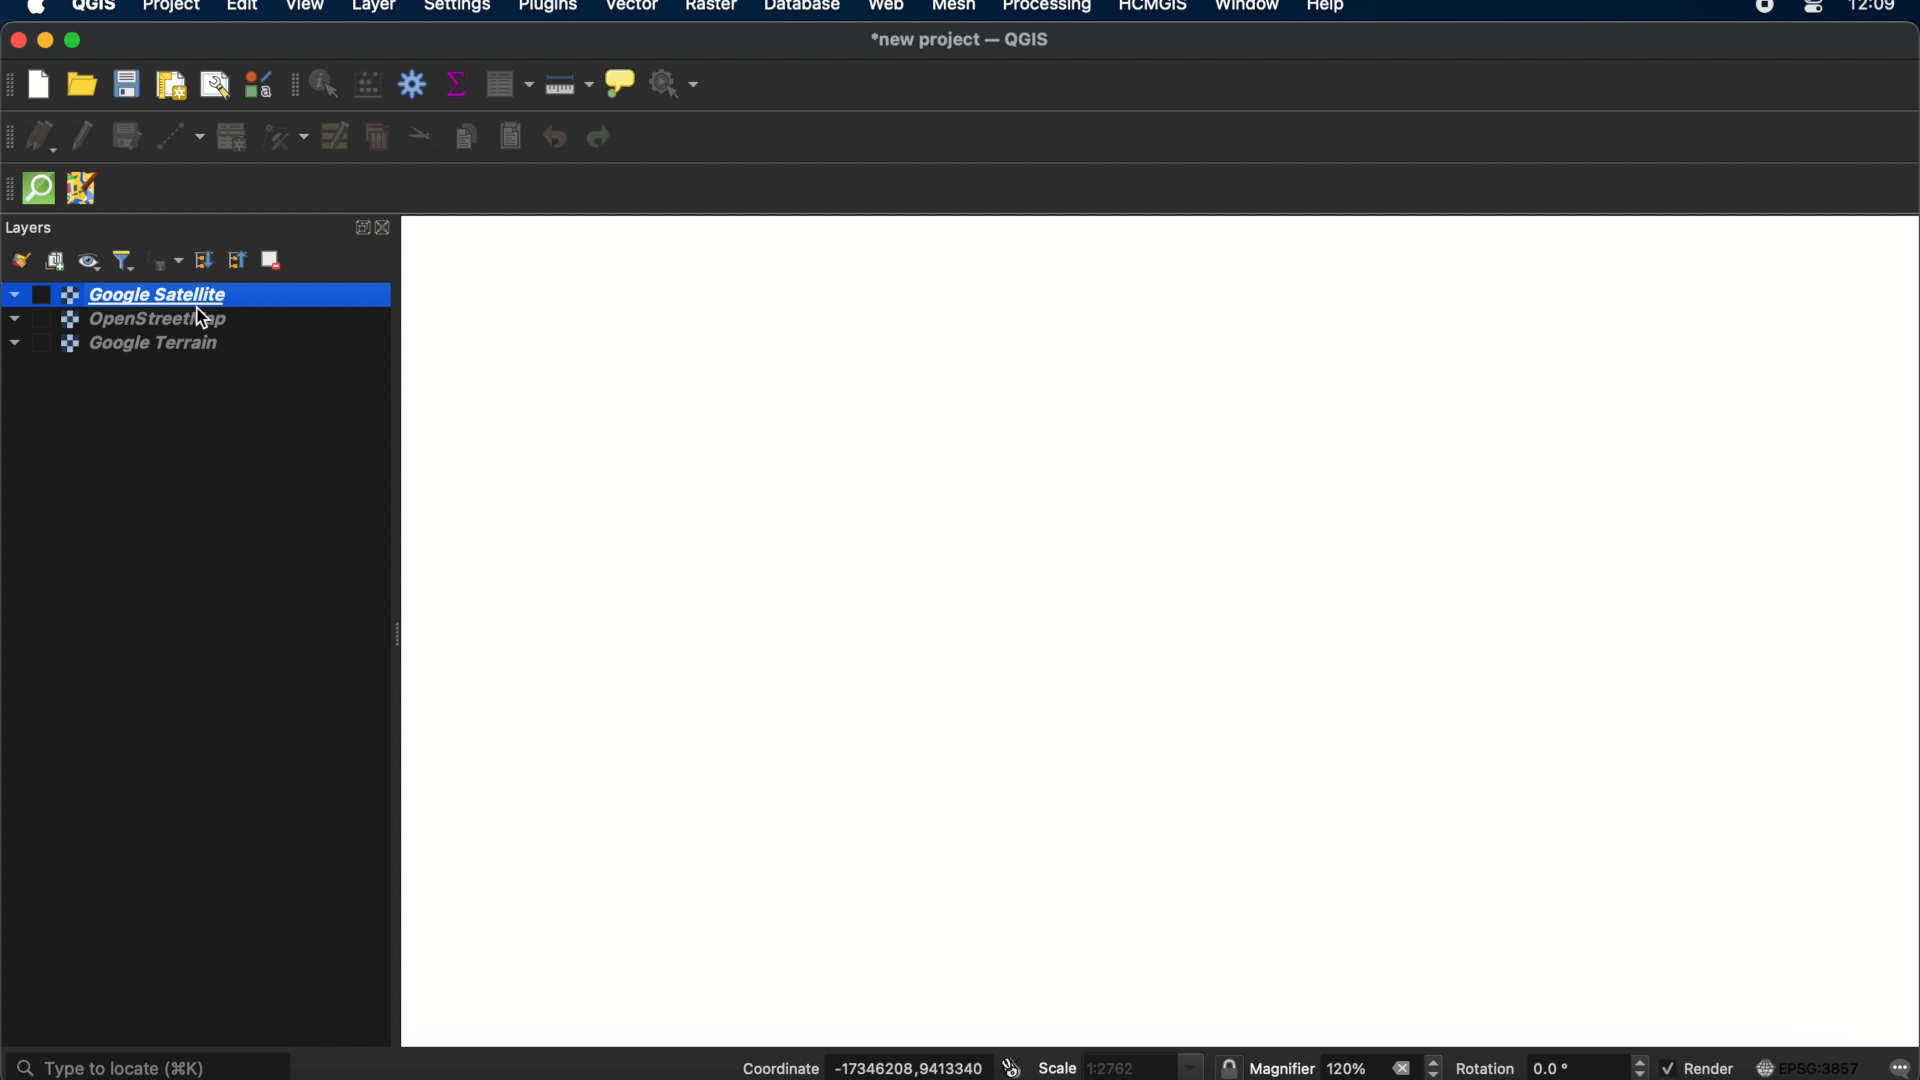 This screenshot has height=1080, width=1920. I want to click on rotation 0.0, so click(1525, 1068).